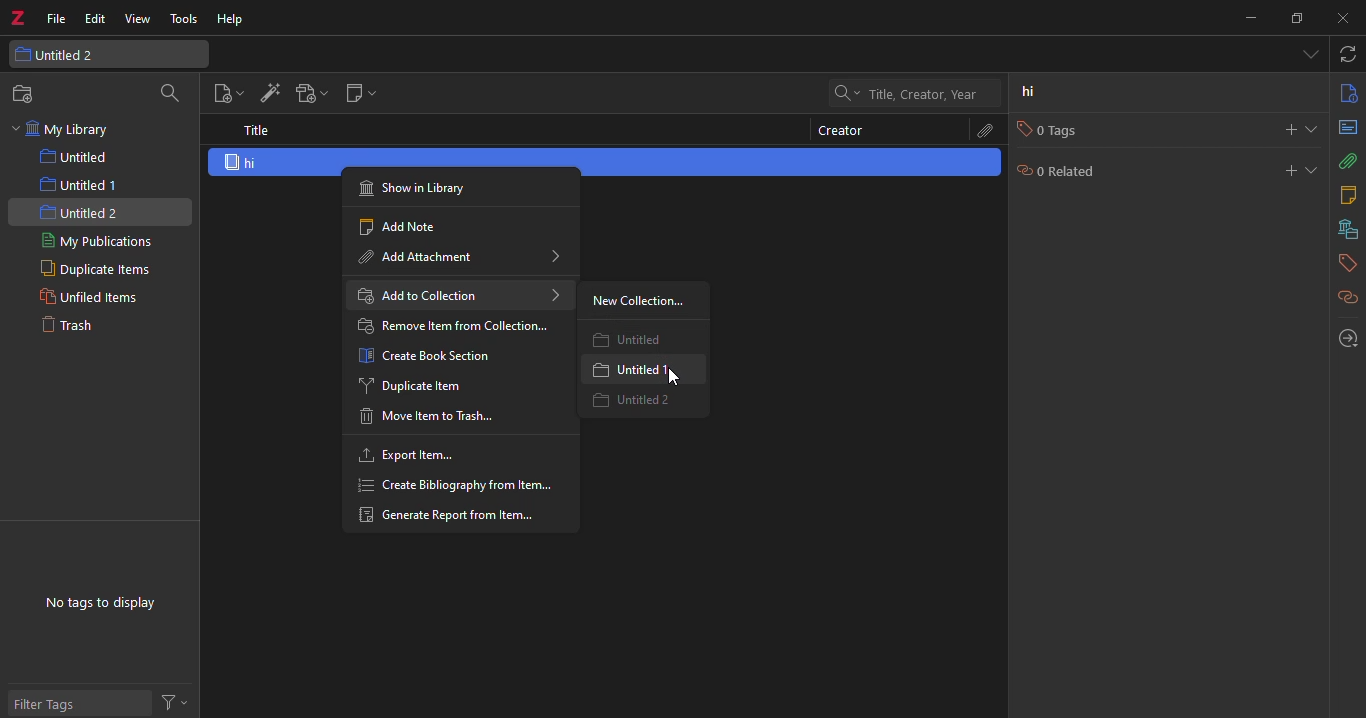  I want to click on new collection, so click(637, 302).